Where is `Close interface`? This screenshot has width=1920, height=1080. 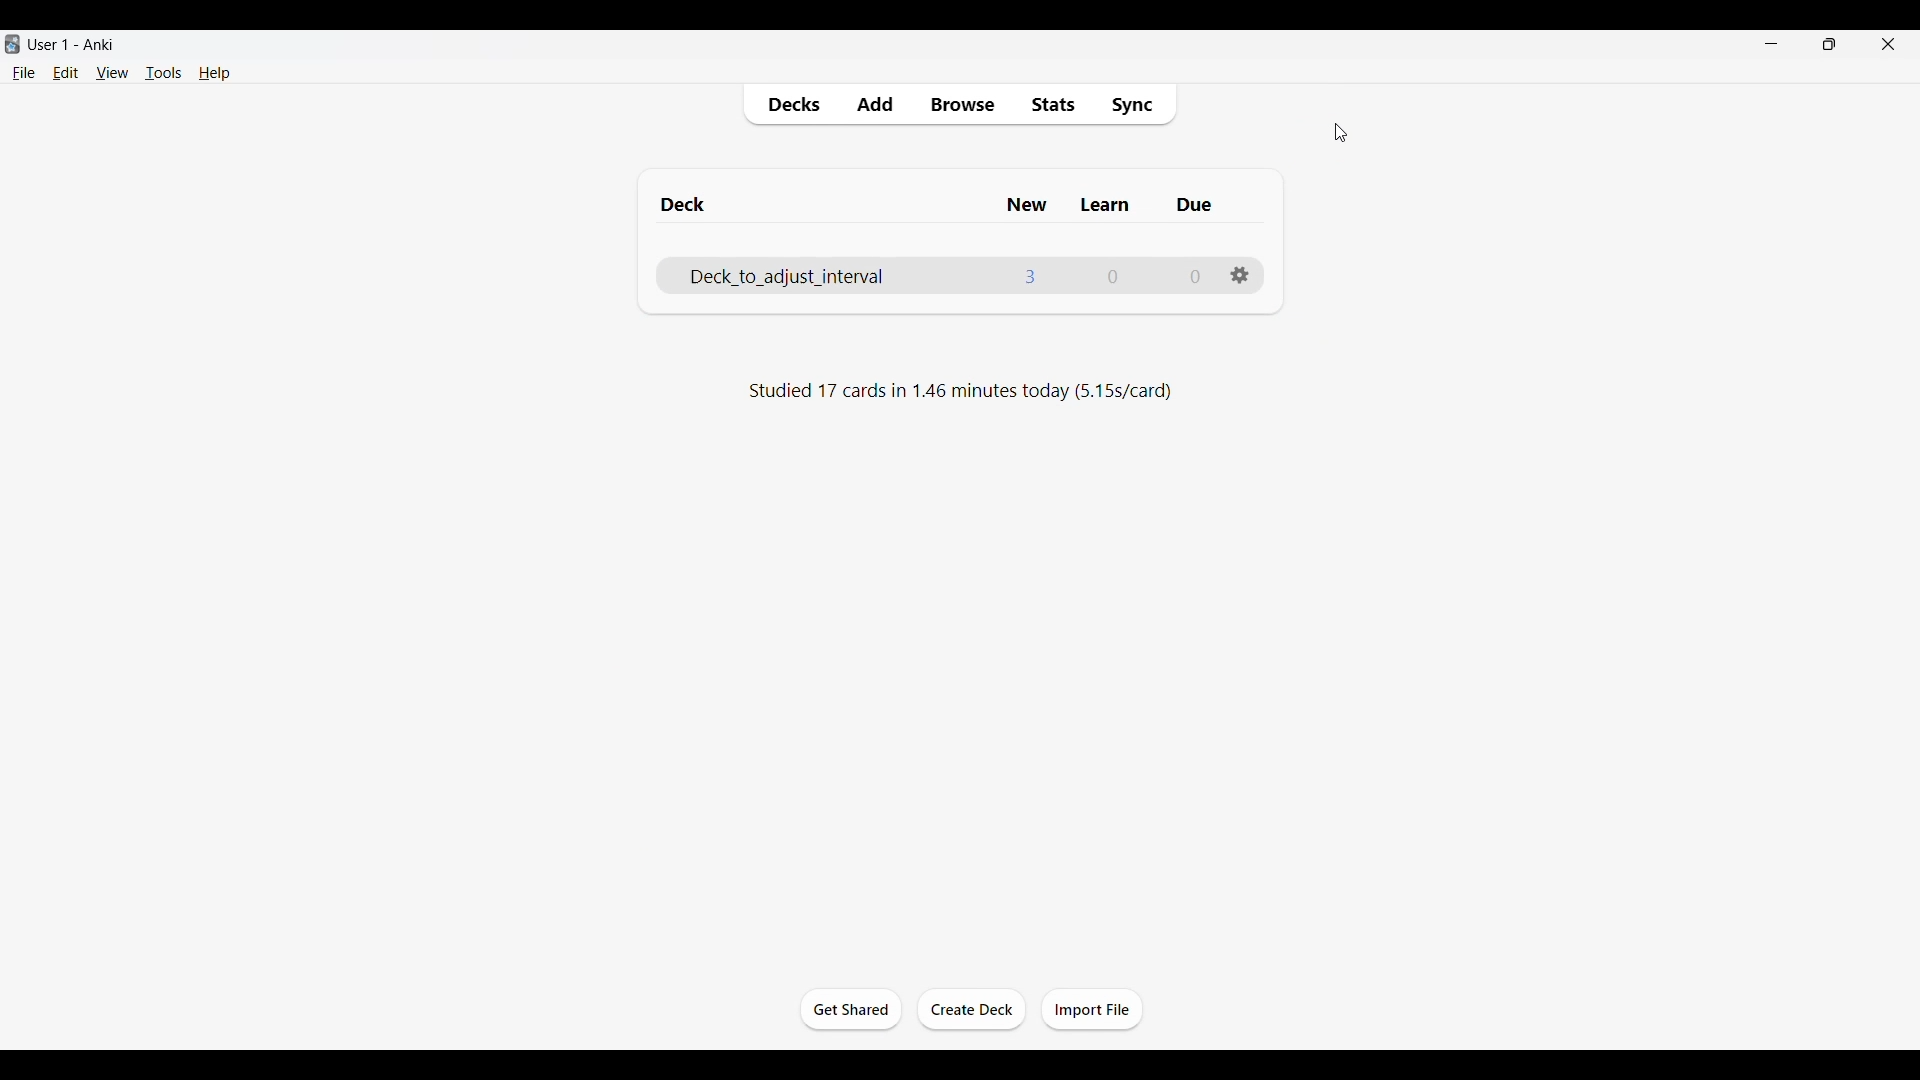 Close interface is located at coordinates (1888, 44).